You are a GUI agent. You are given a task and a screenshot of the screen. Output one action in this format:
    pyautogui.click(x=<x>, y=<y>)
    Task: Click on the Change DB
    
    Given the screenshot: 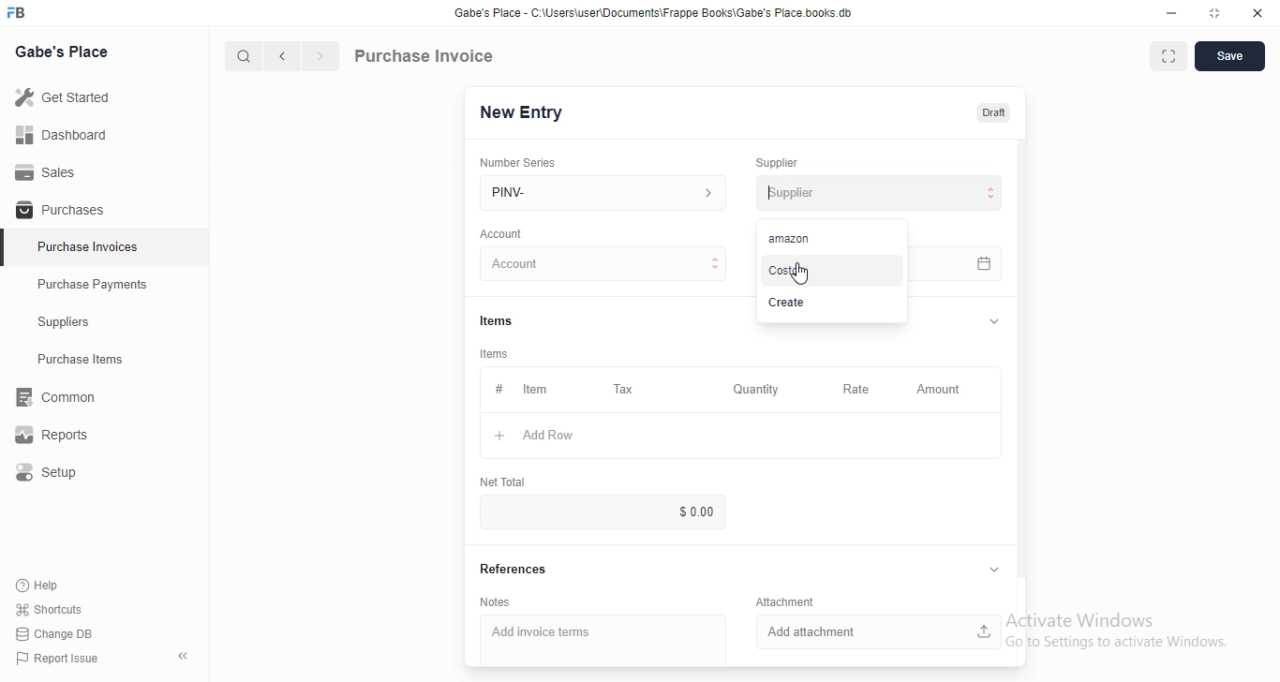 What is the action you would take?
    pyautogui.click(x=54, y=634)
    